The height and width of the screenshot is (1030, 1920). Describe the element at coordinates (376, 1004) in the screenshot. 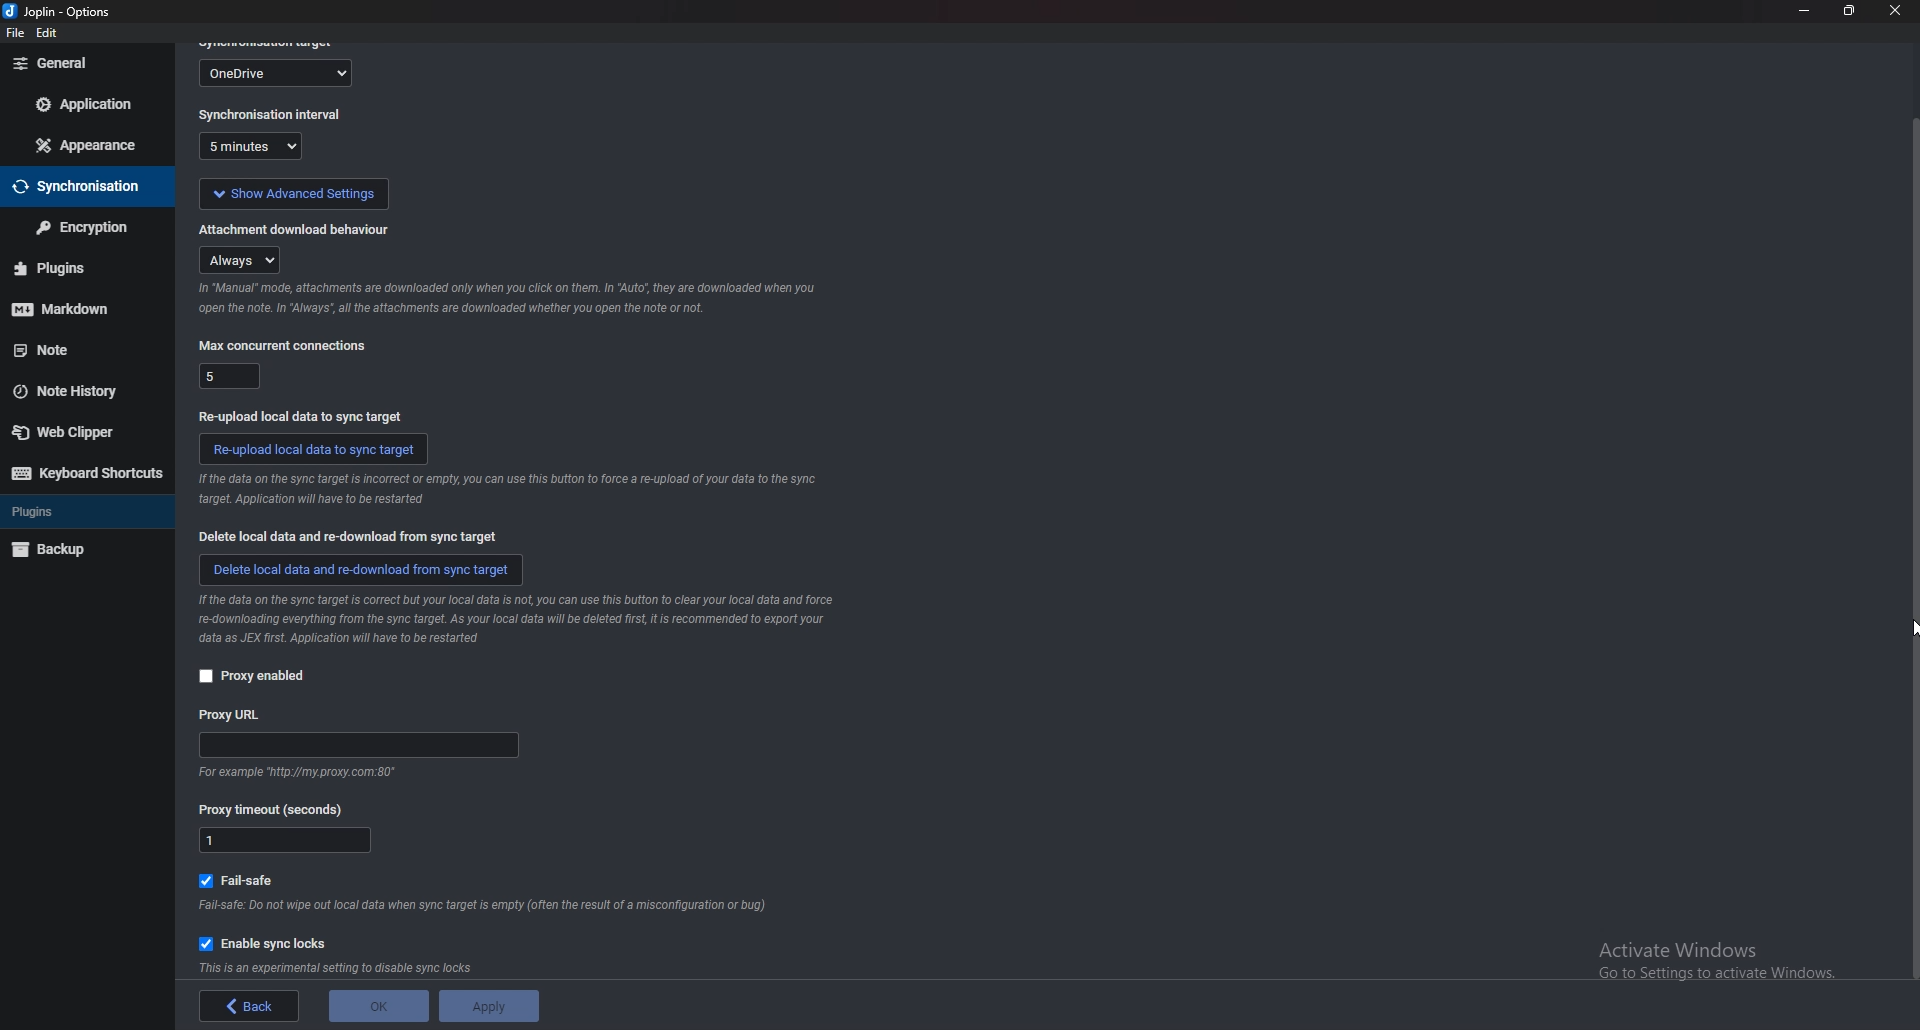

I see `ok` at that location.